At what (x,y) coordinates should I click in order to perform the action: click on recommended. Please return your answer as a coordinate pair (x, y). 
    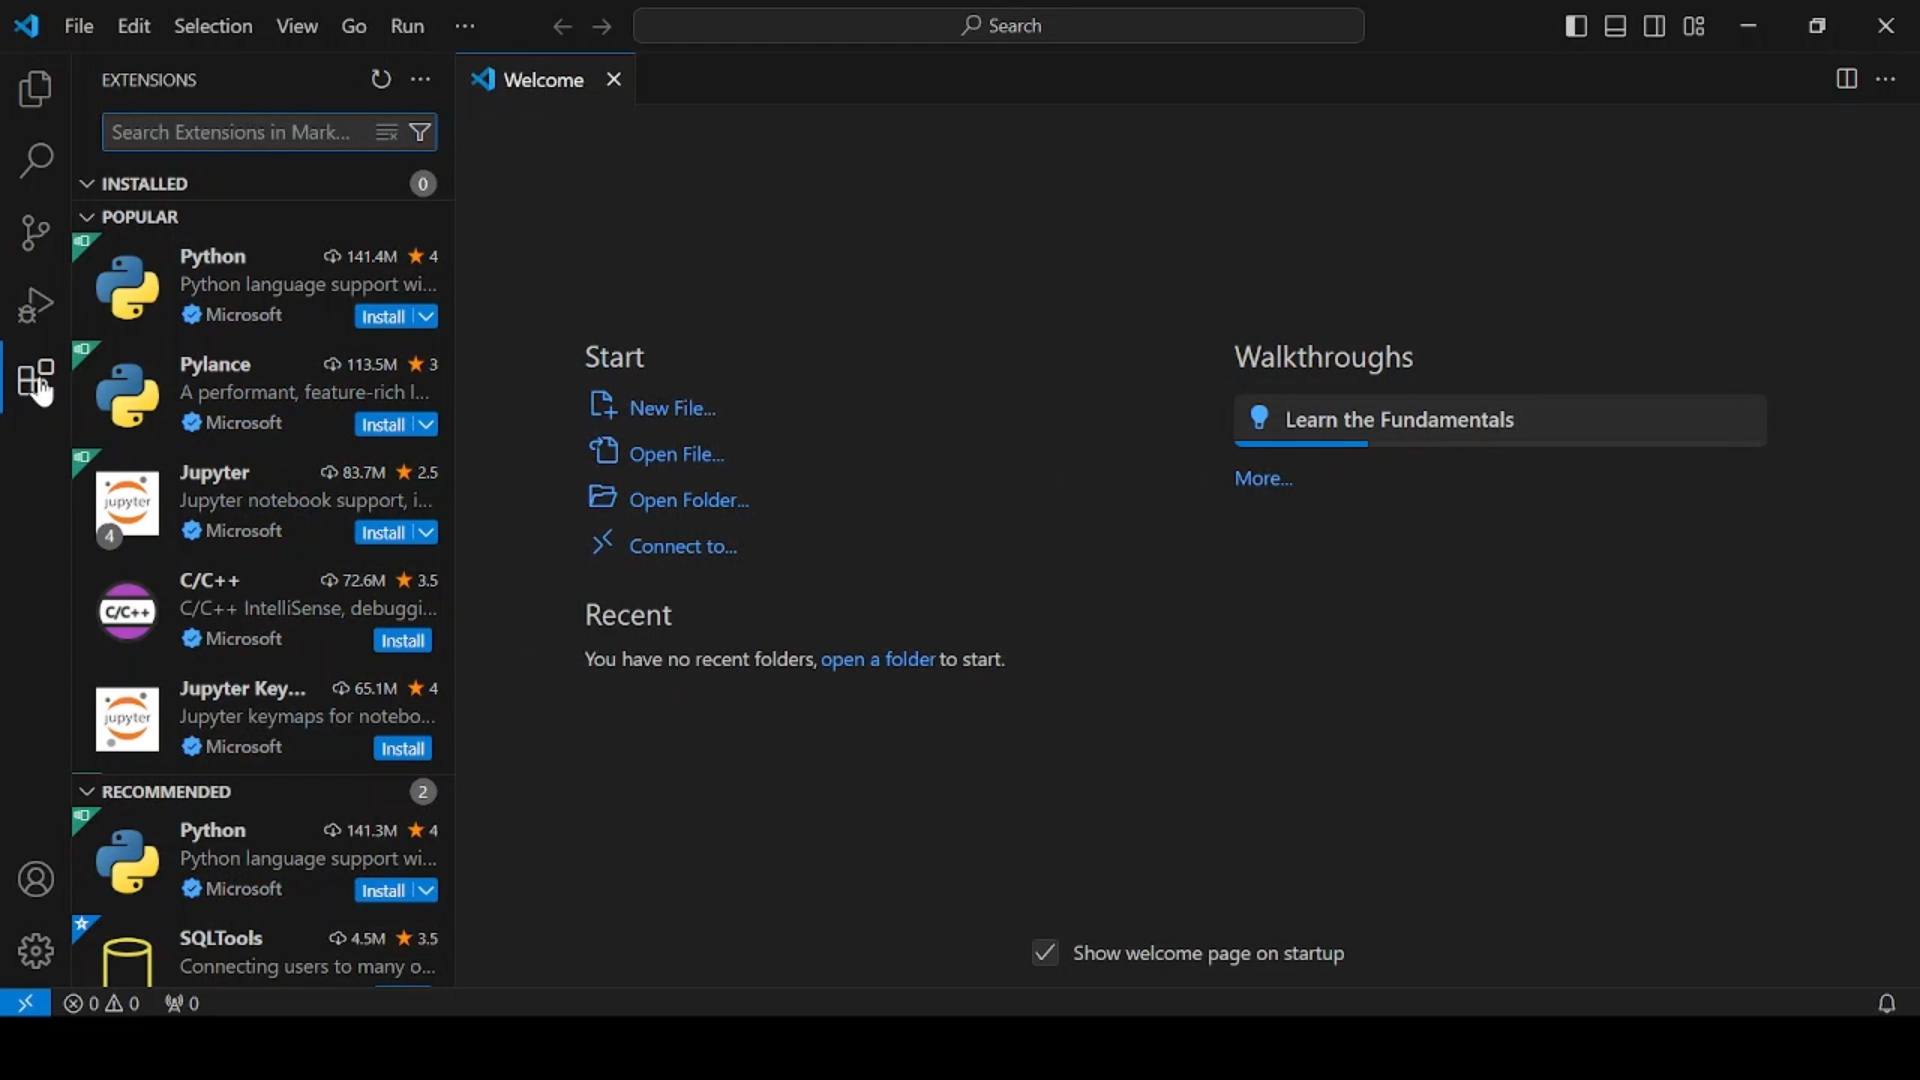
    Looking at the image, I should click on (161, 791).